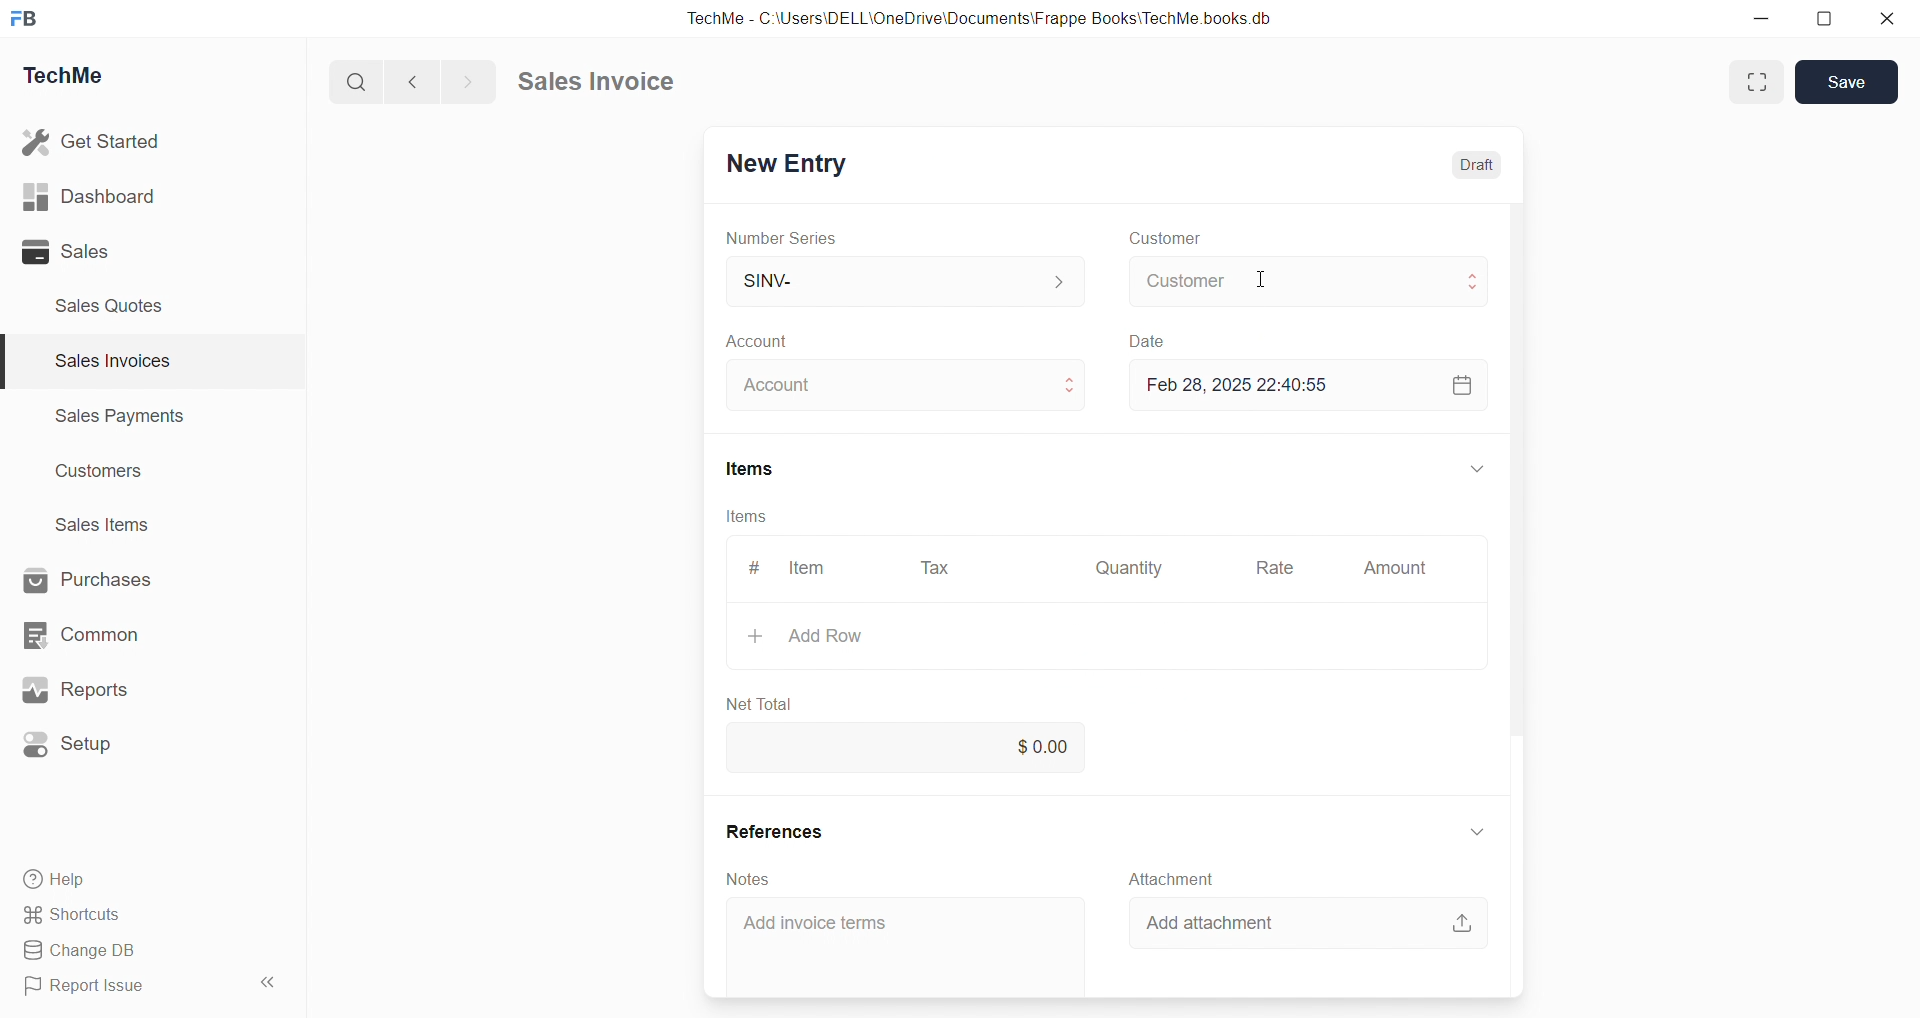 The image size is (1920, 1018). Describe the element at coordinates (1277, 567) in the screenshot. I see `Rate` at that location.